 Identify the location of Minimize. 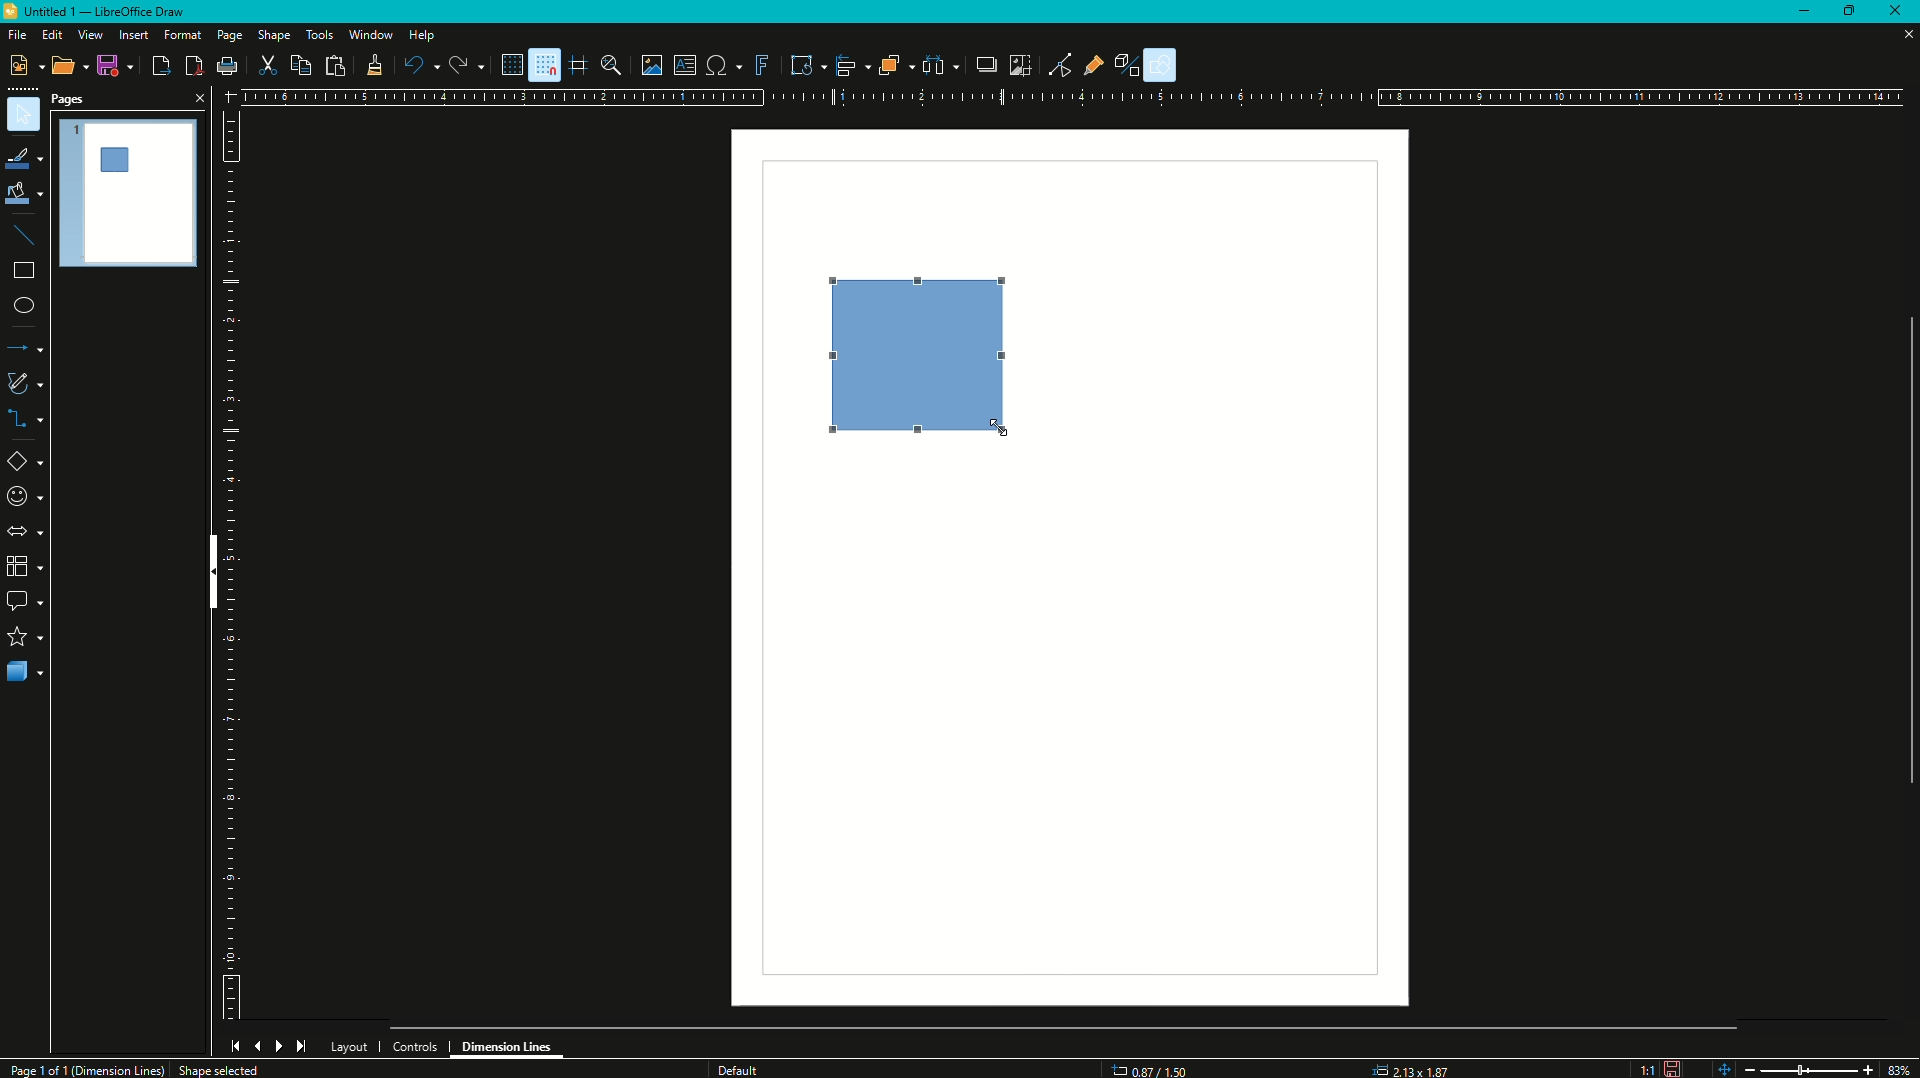
(1803, 12).